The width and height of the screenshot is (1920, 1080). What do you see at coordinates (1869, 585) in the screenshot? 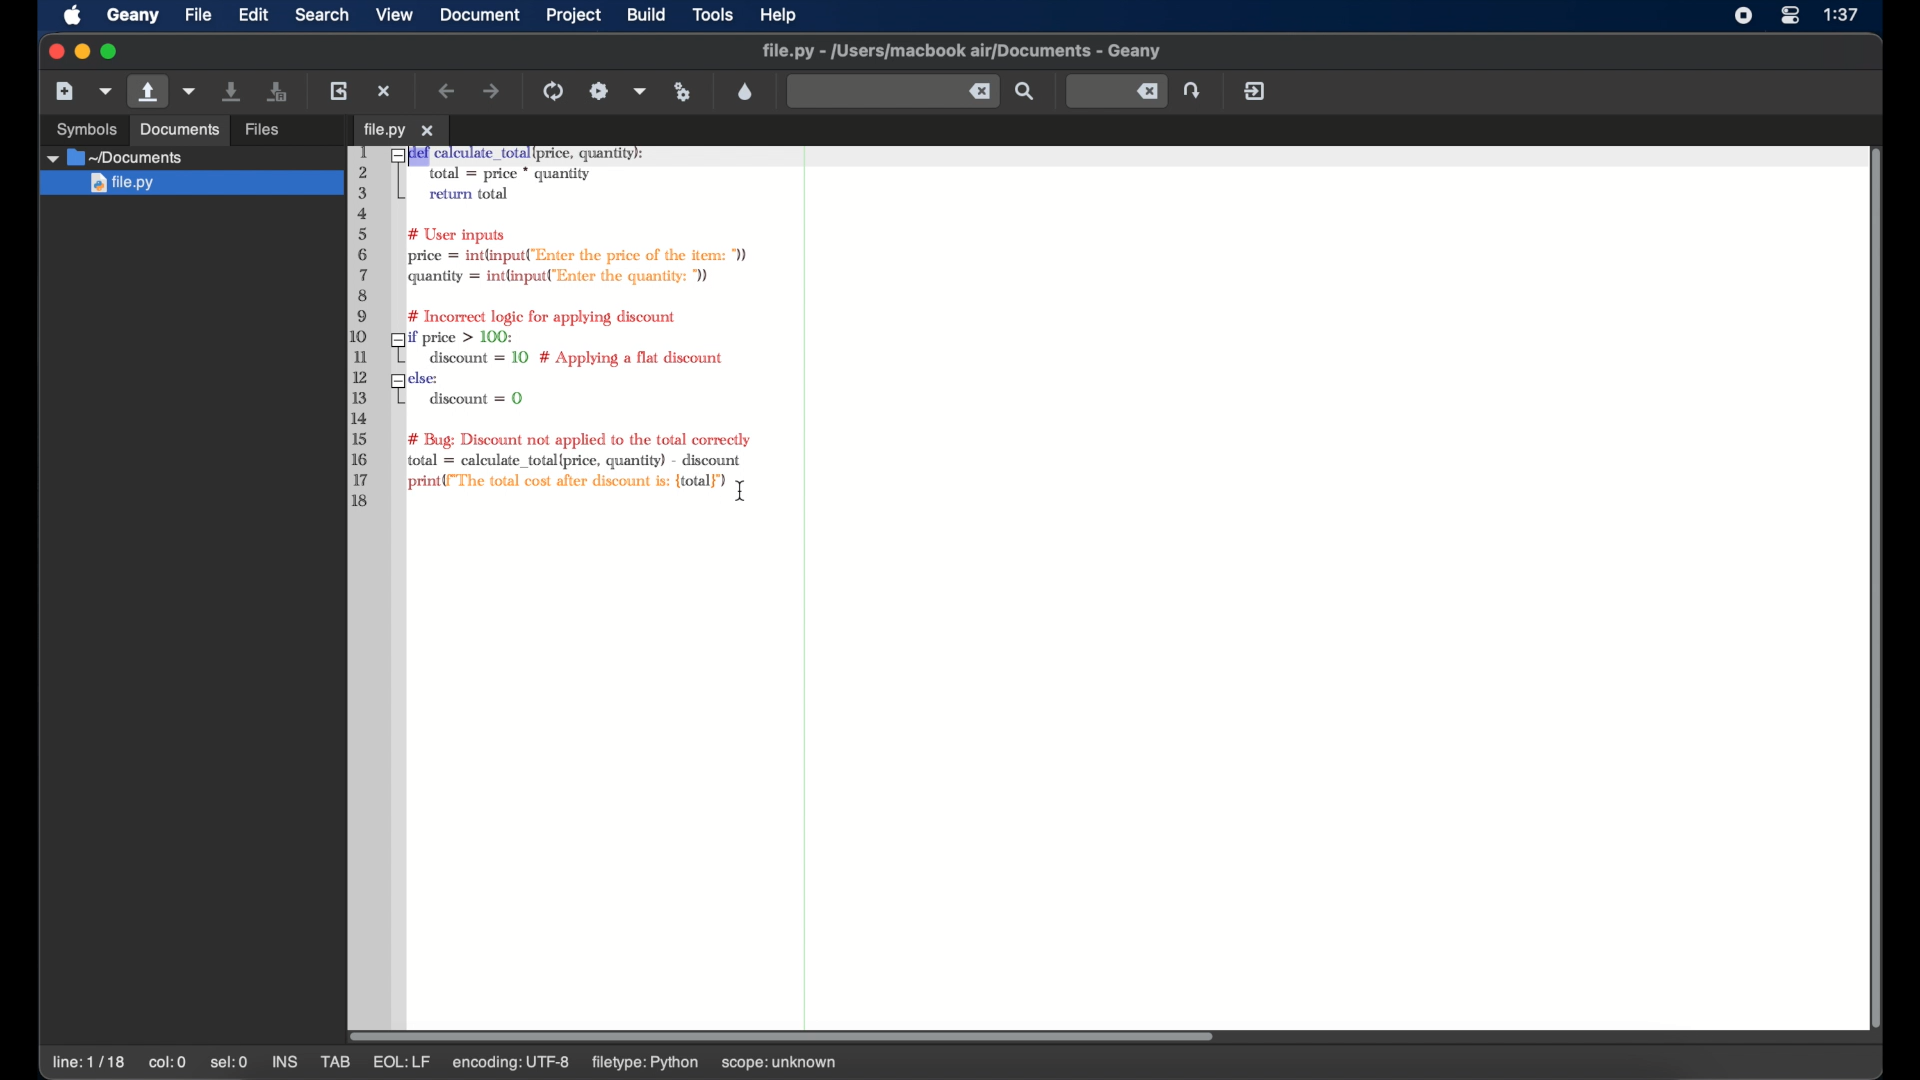
I see `scroll bar` at bounding box center [1869, 585].